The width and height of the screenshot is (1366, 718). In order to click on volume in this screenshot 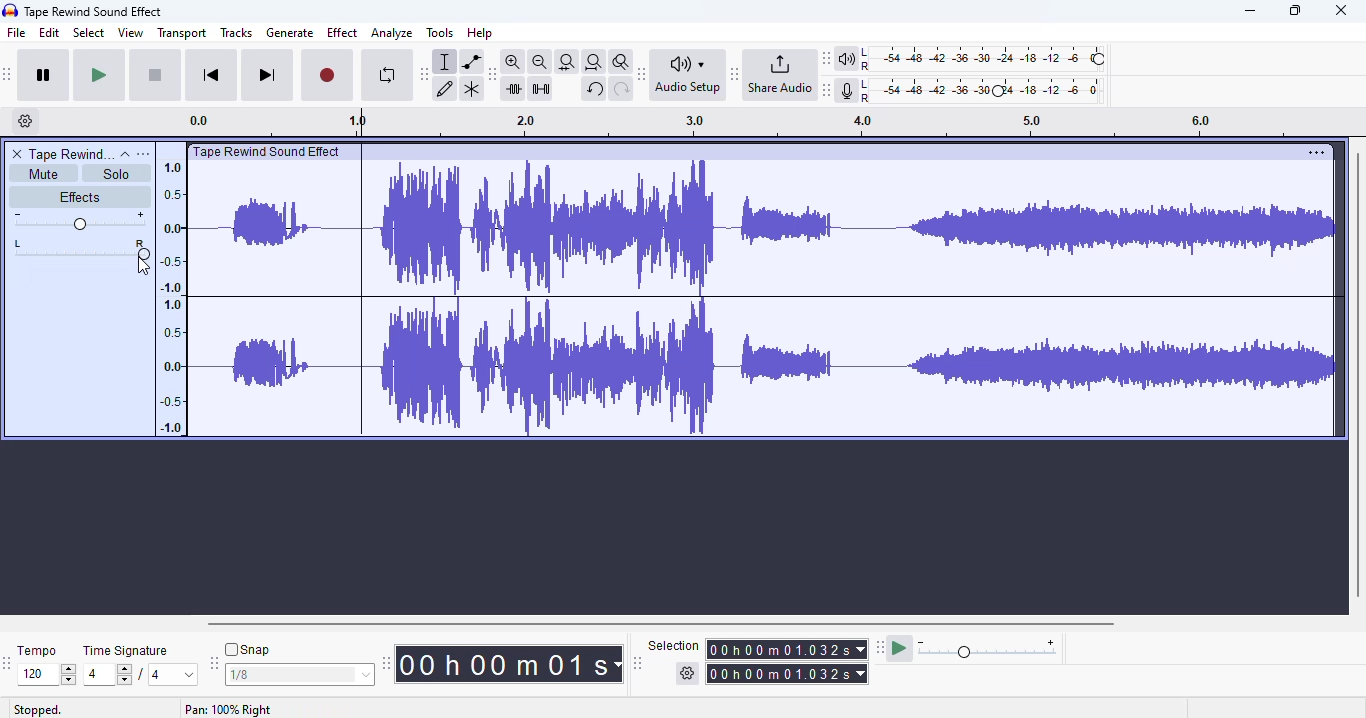, I will do `click(79, 221)`.